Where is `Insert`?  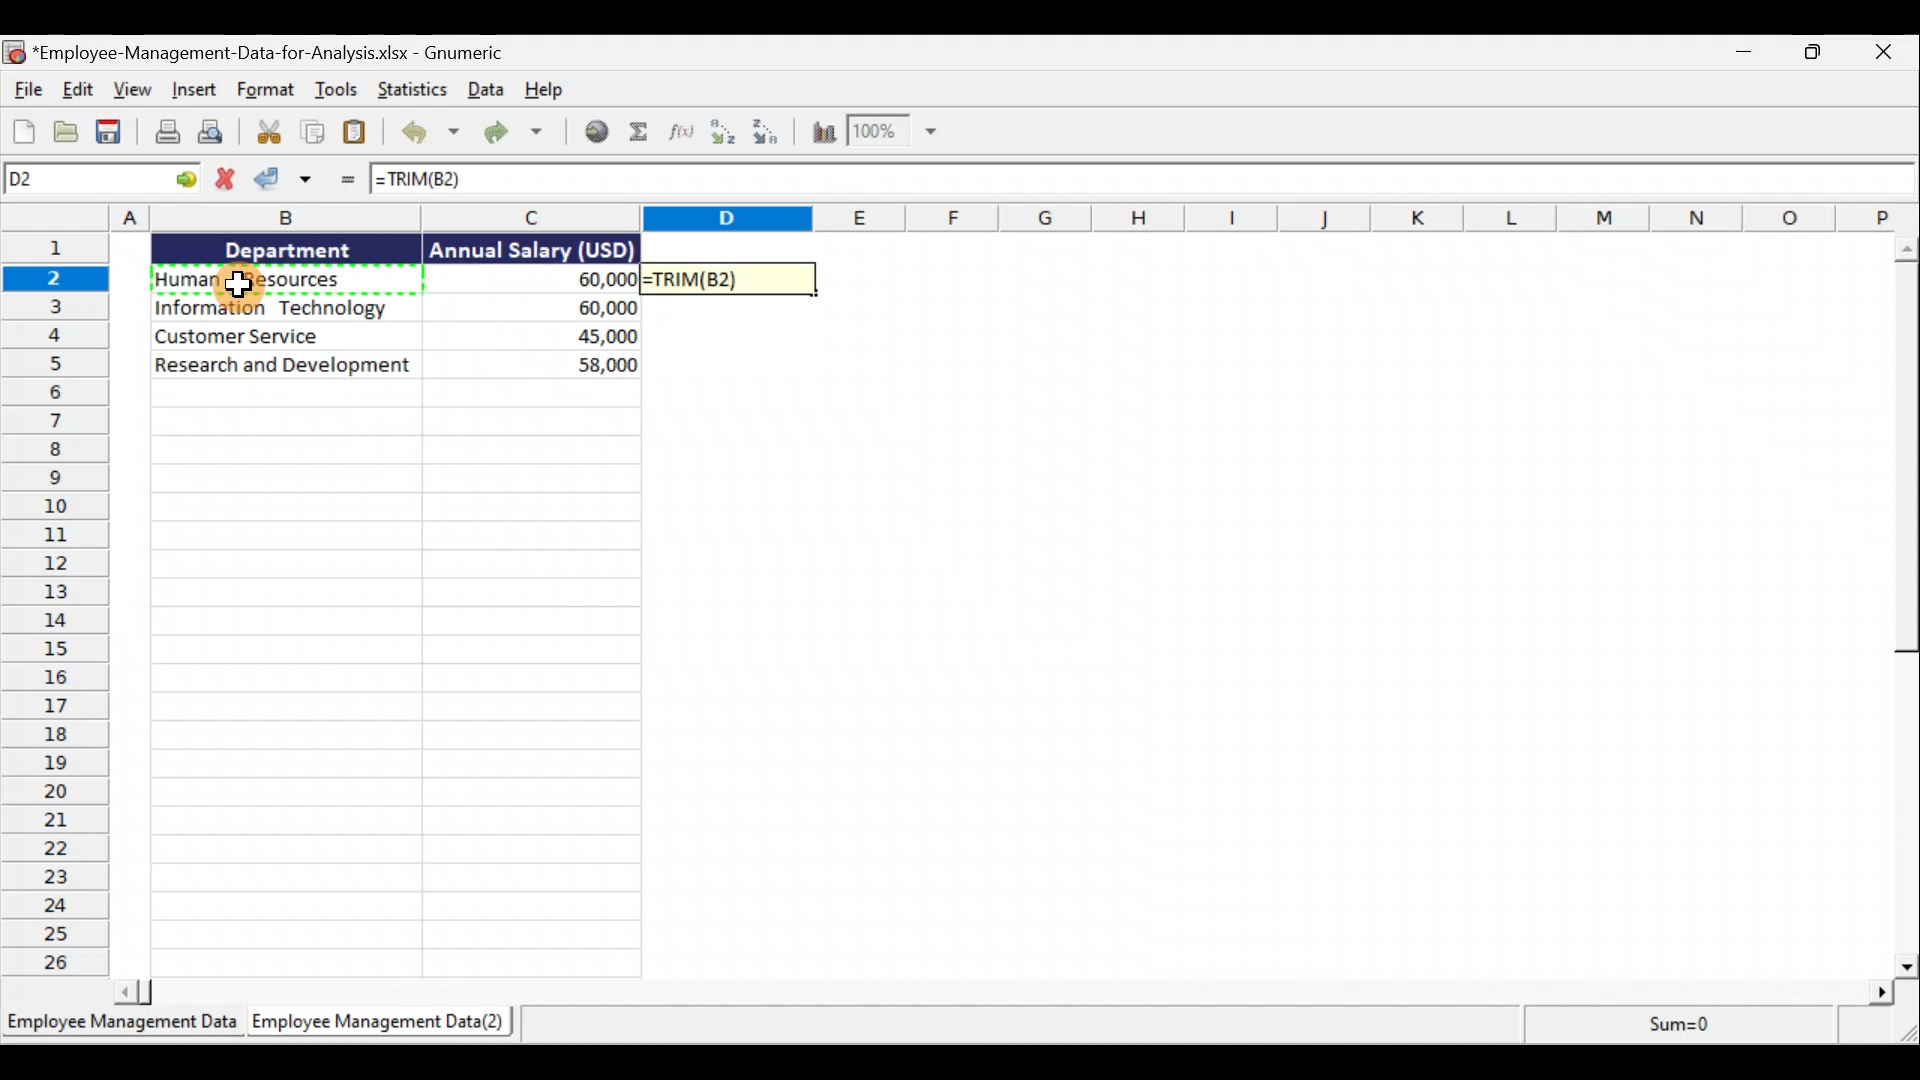
Insert is located at coordinates (193, 86).